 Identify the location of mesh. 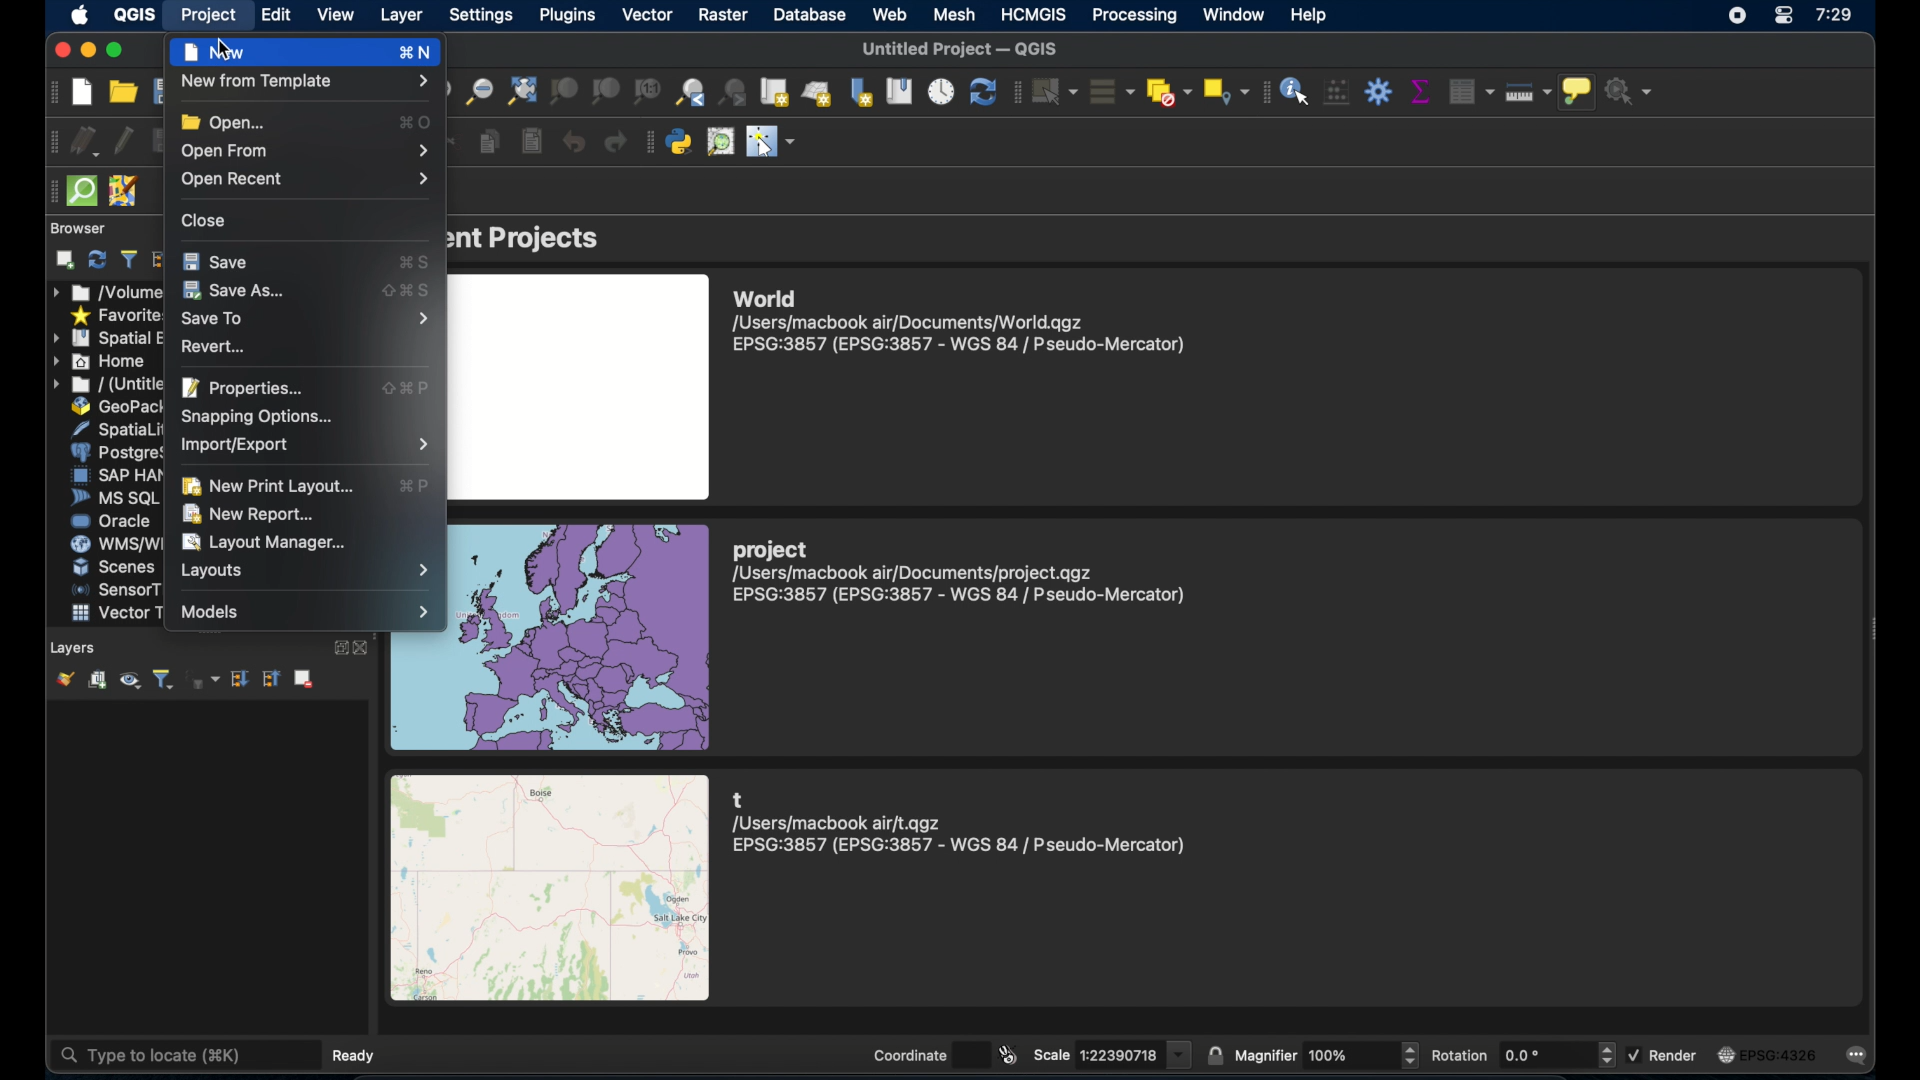
(957, 14).